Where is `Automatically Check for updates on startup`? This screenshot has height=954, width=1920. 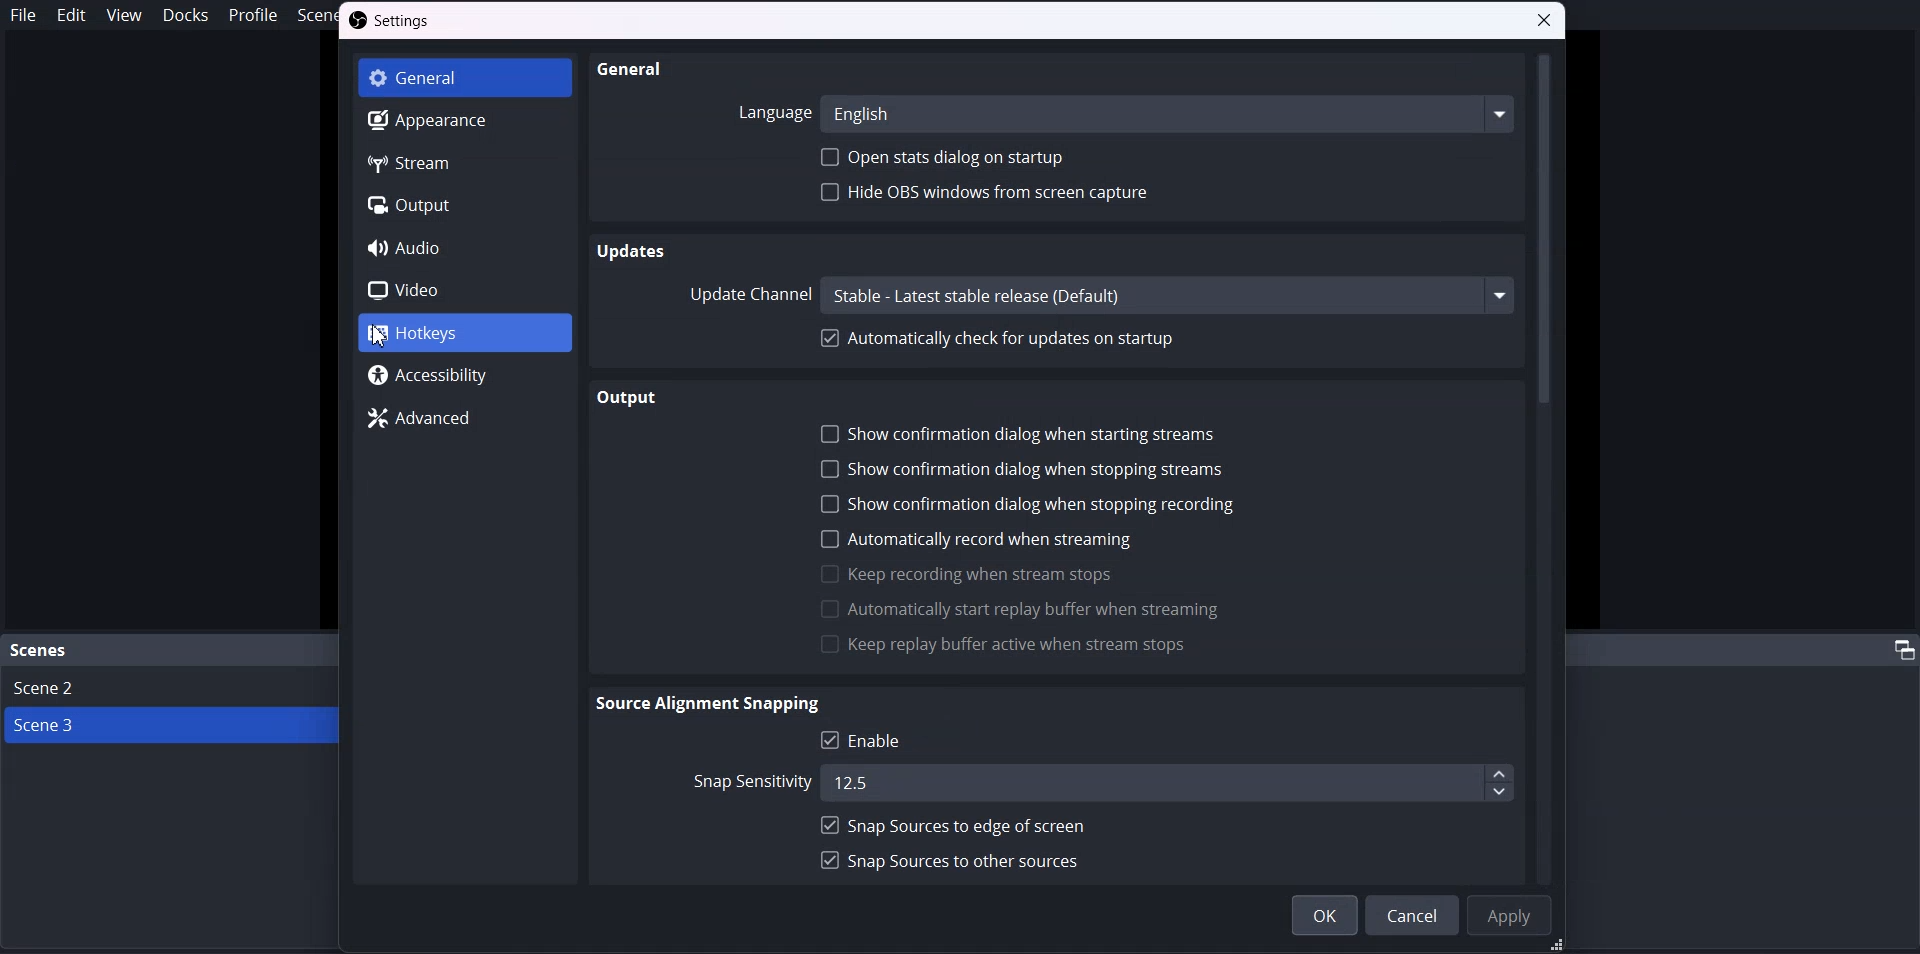
Automatically Check for updates on startup is located at coordinates (999, 339).